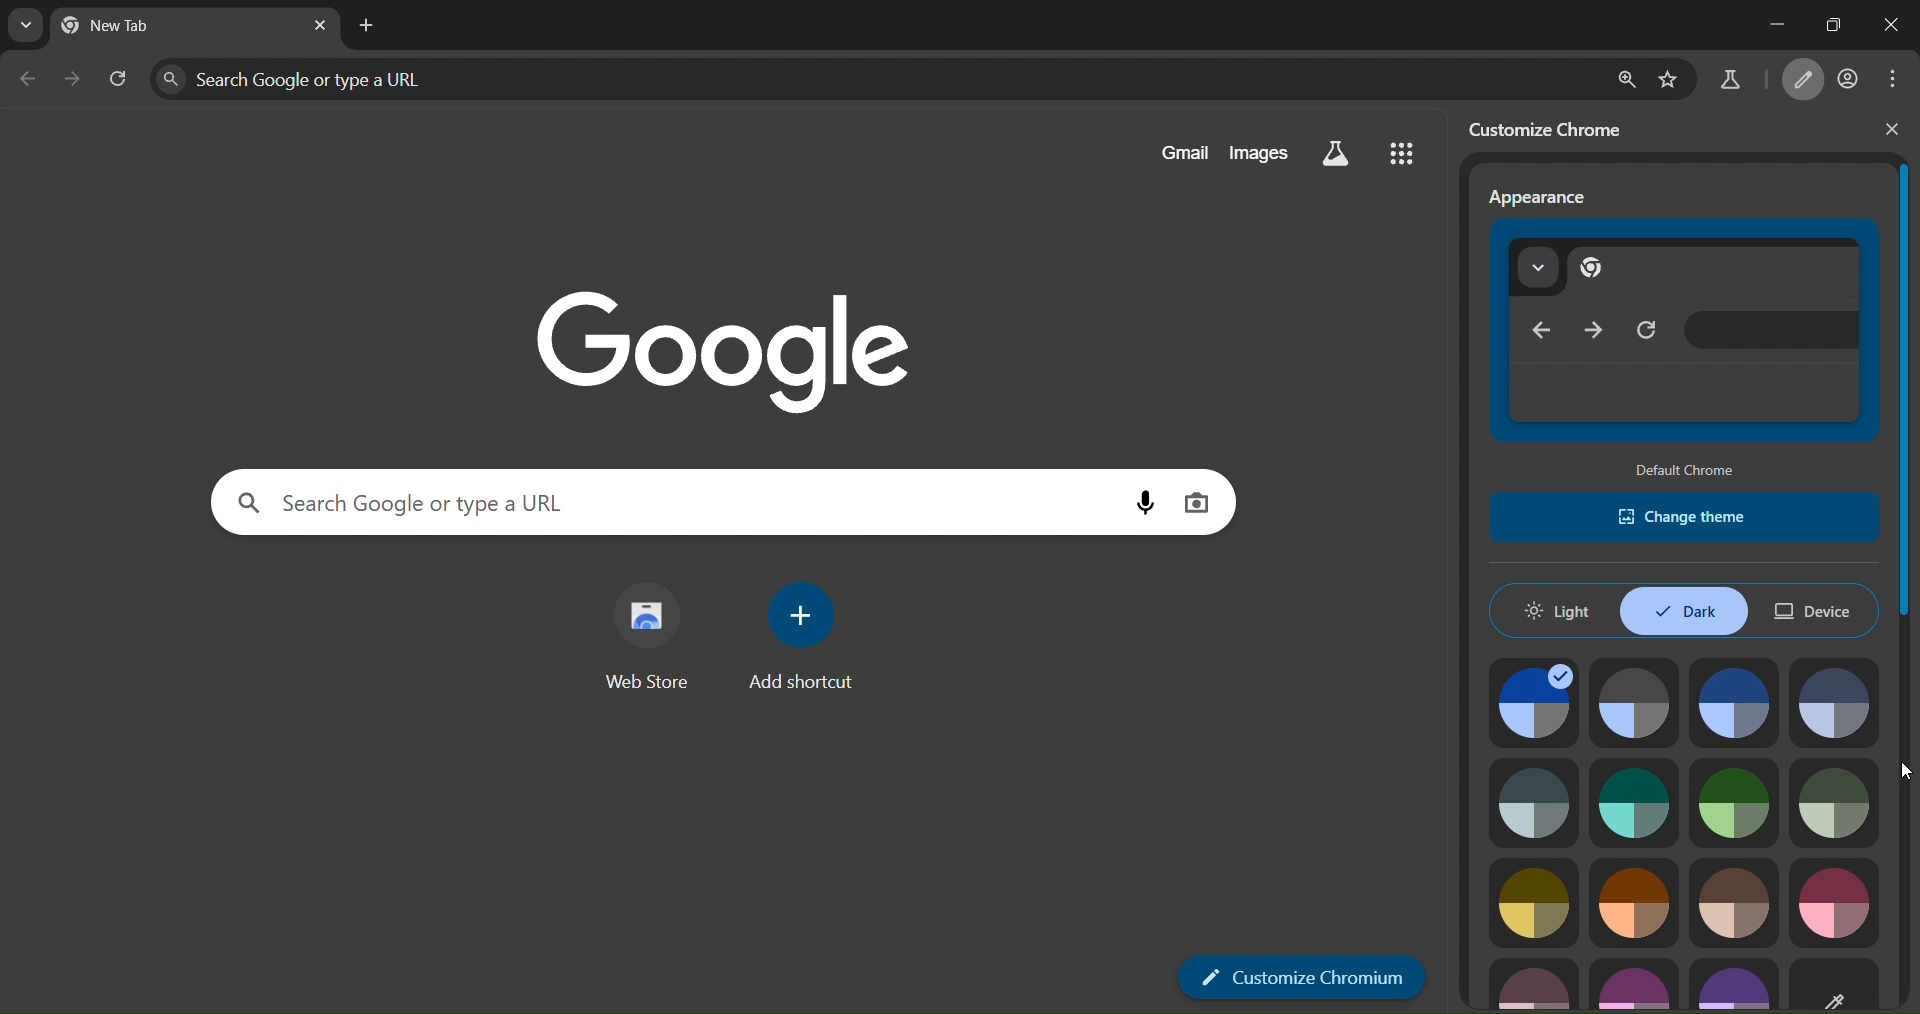 The height and width of the screenshot is (1014, 1920). I want to click on theme, so click(1534, 905).